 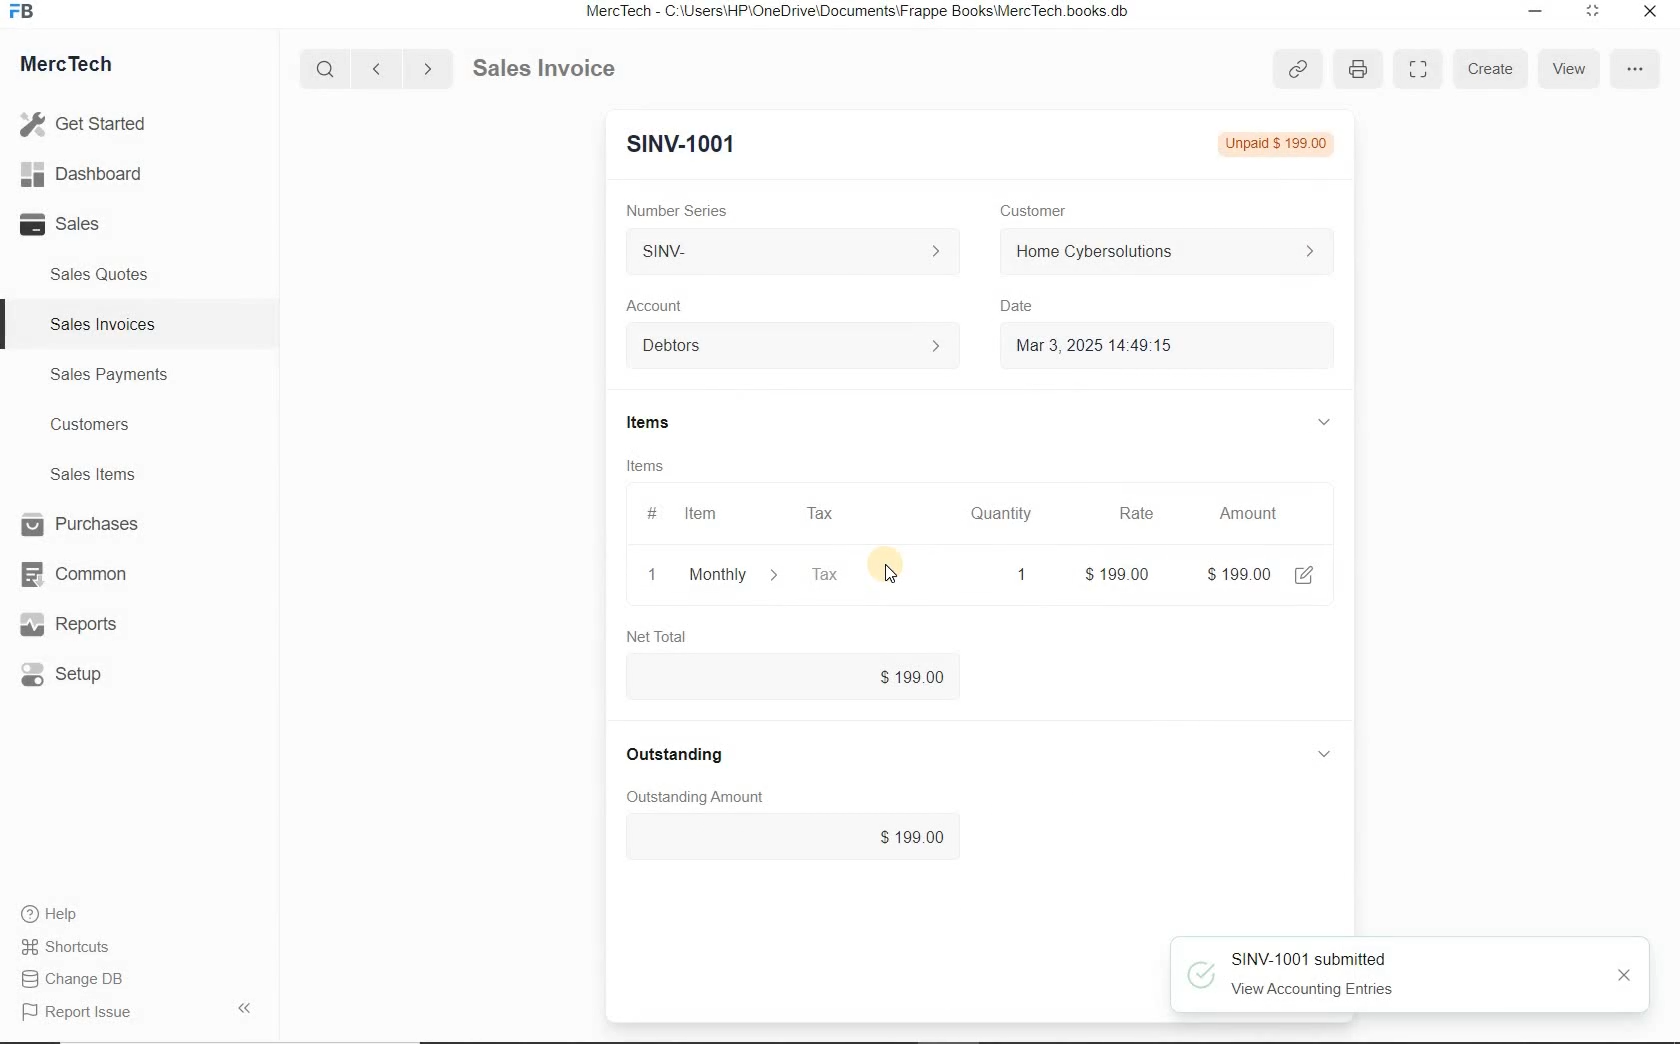 What do you see at coordinates (1020, 306) in the screenshot?
I see `Date` at bounding box center [1020, 306].